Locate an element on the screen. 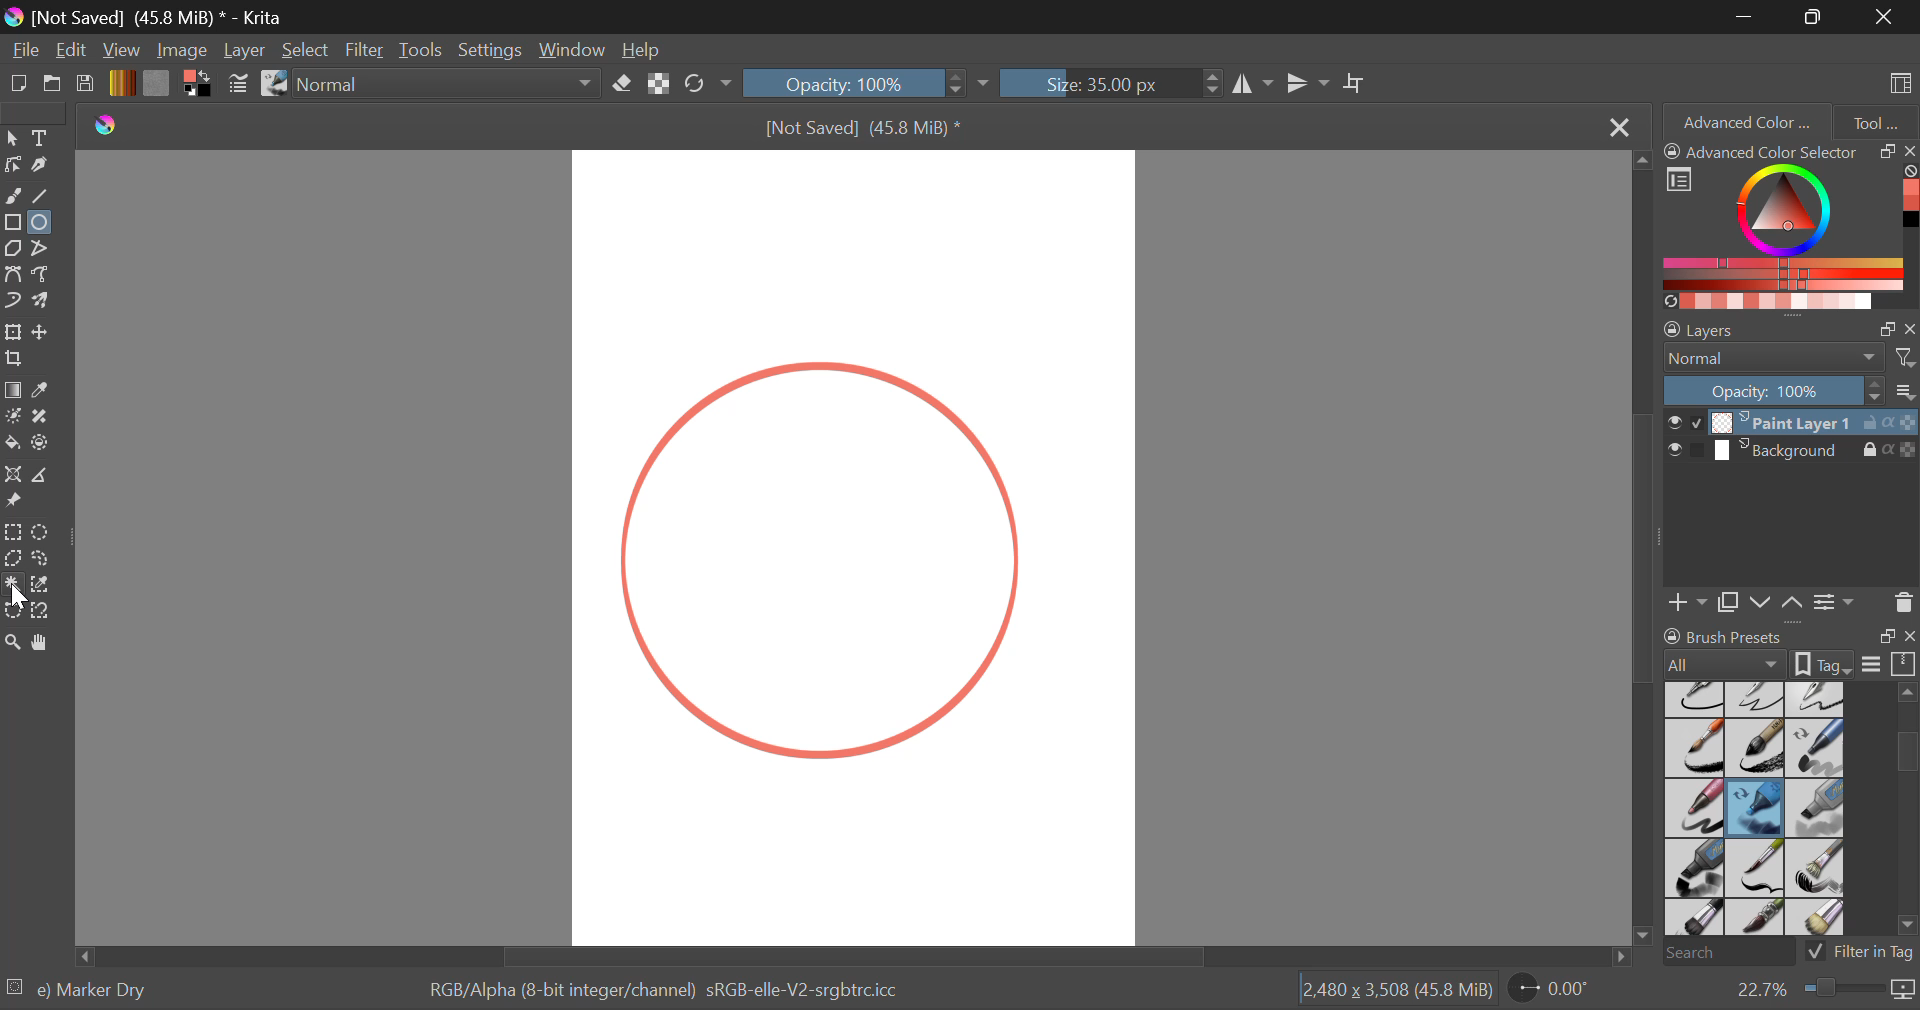 This screenshot has width=1920, height=1010. Bristles-1 Details is located at coordinates (1756, 867).